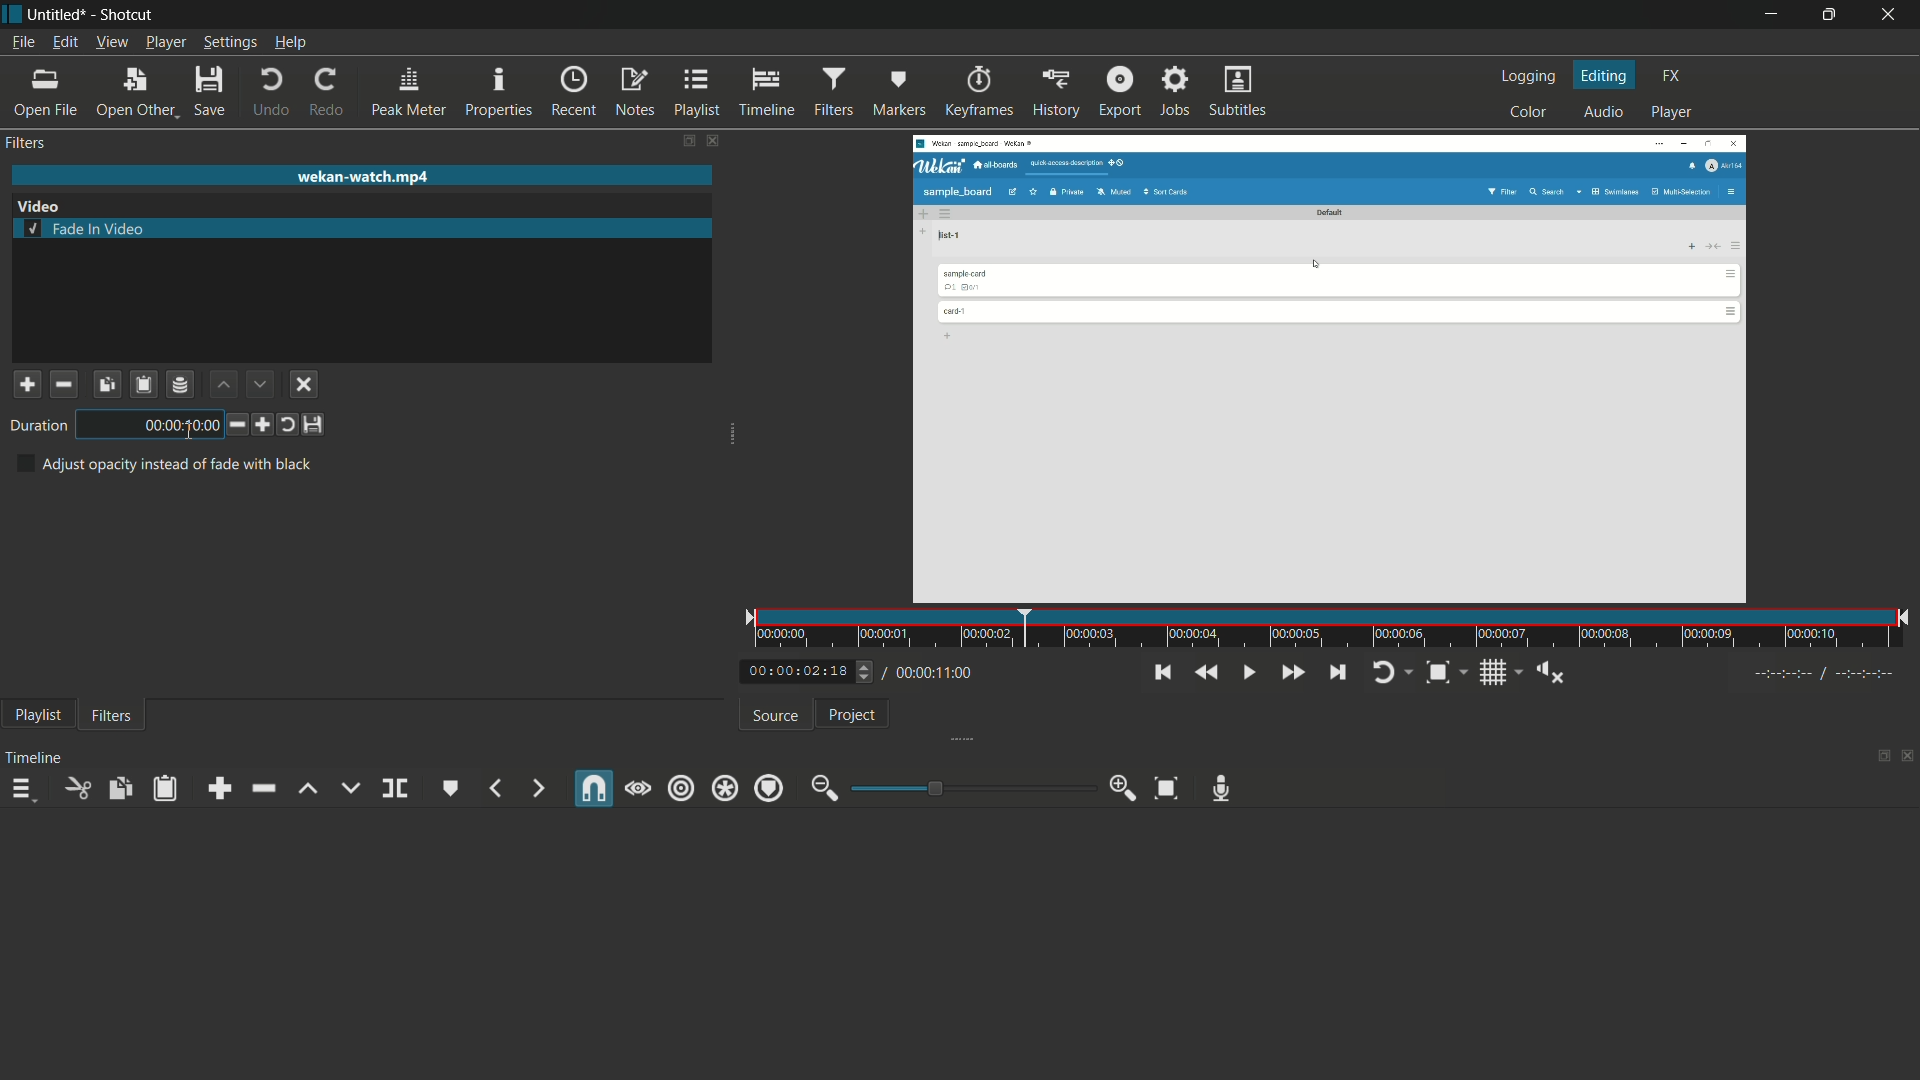 The height and width of the screenshot is (1080, 1920). What do you see at coordinates (163, 464) in the screenshot?
I see `text` at bounding box center [163, 464].